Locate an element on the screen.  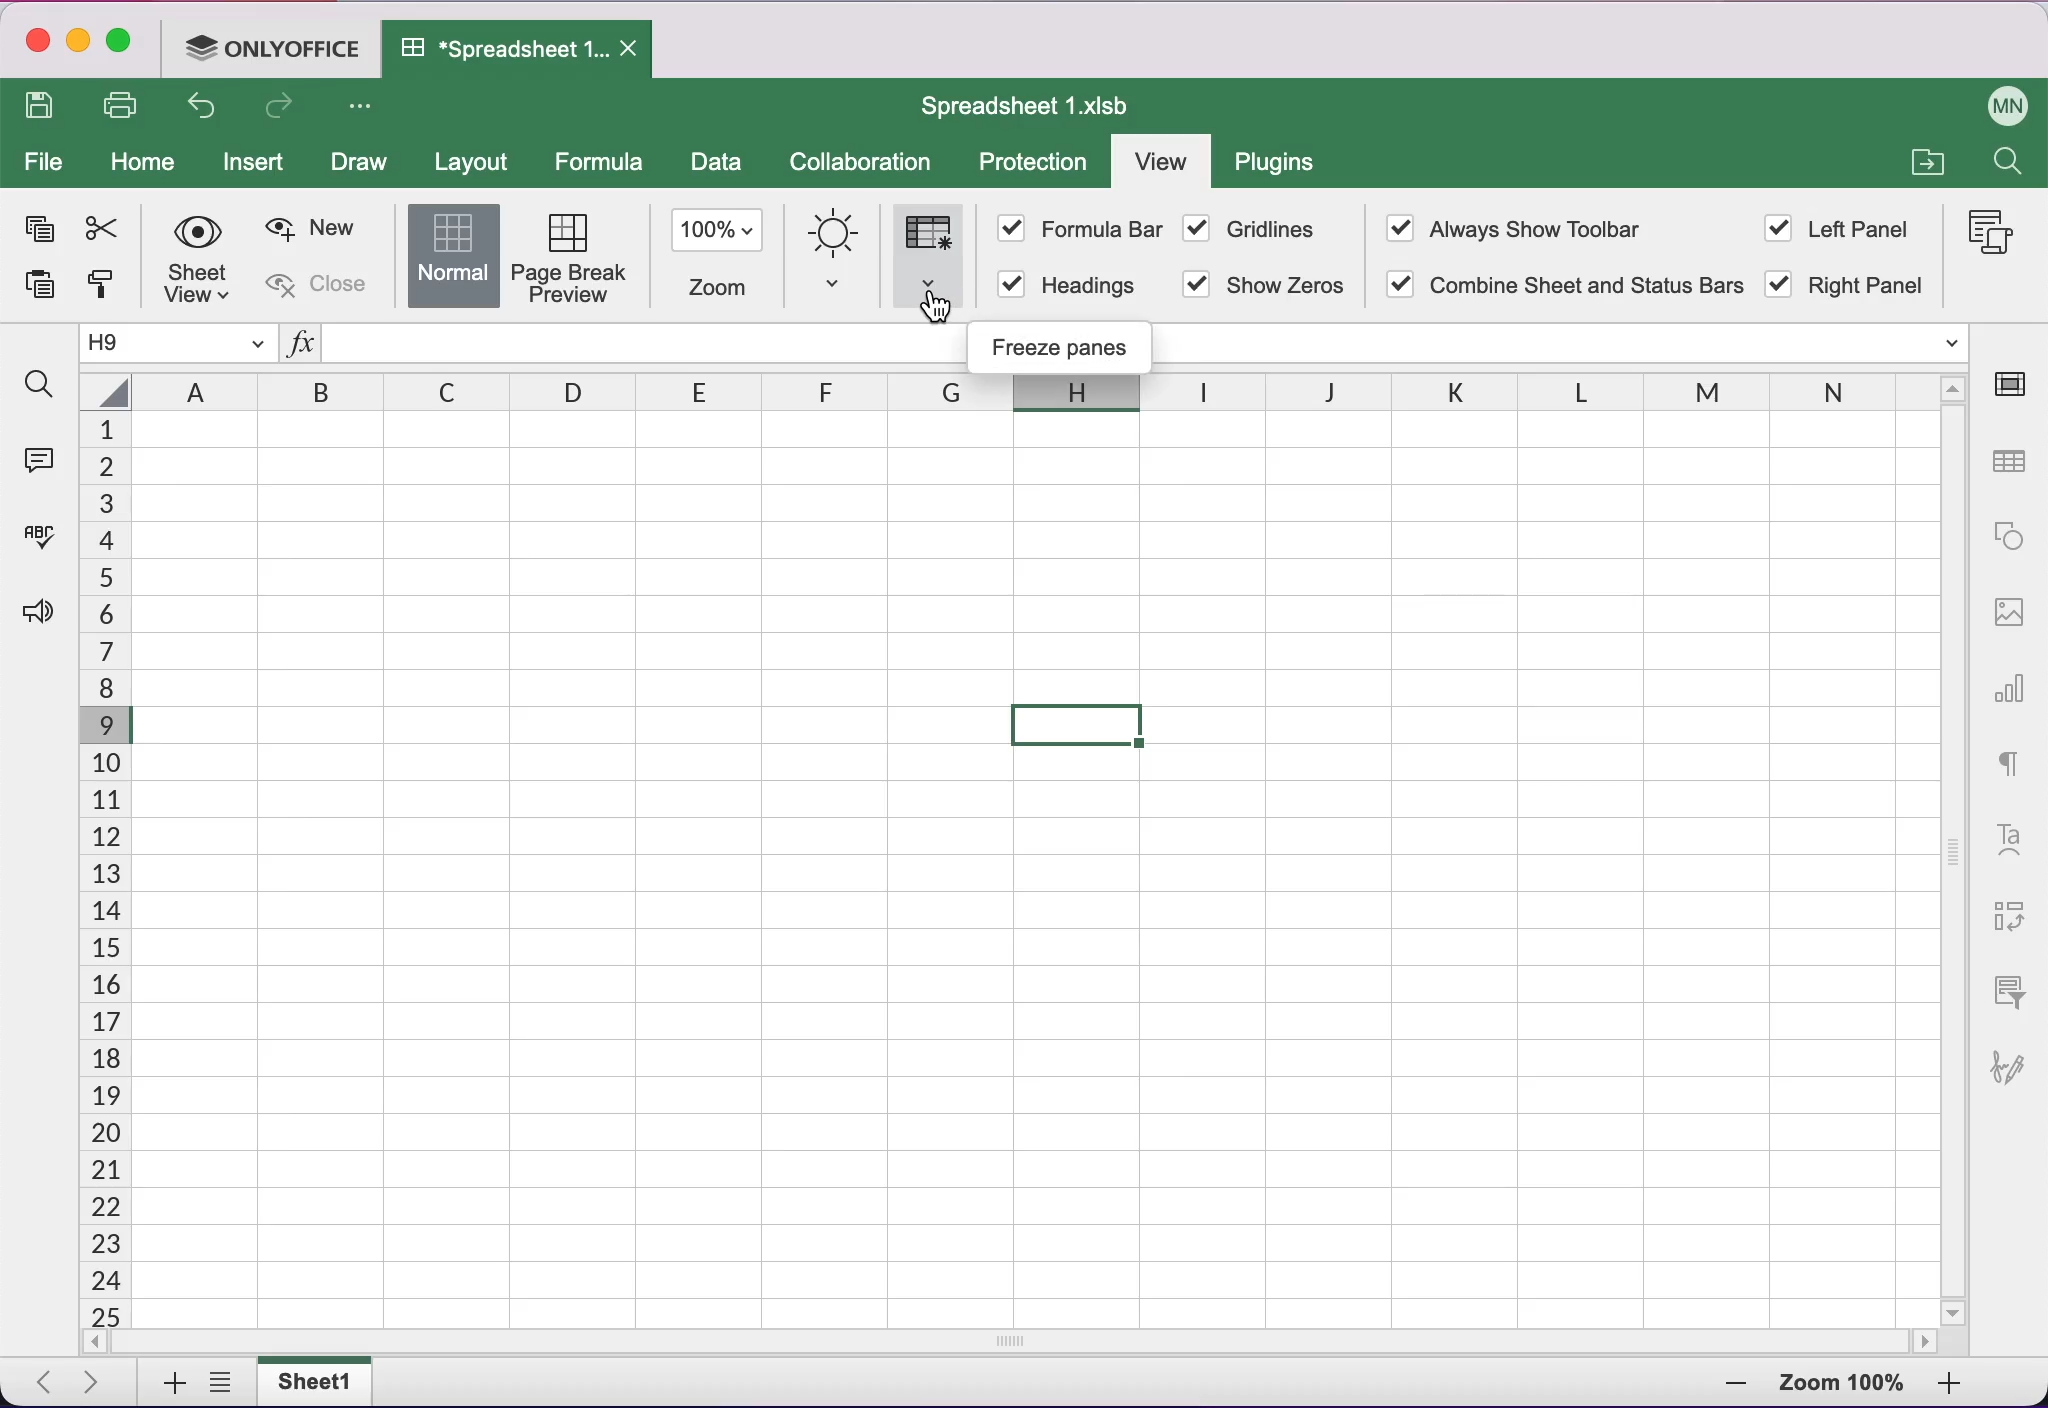
list all tabs is located at coordinates (221, 1383).